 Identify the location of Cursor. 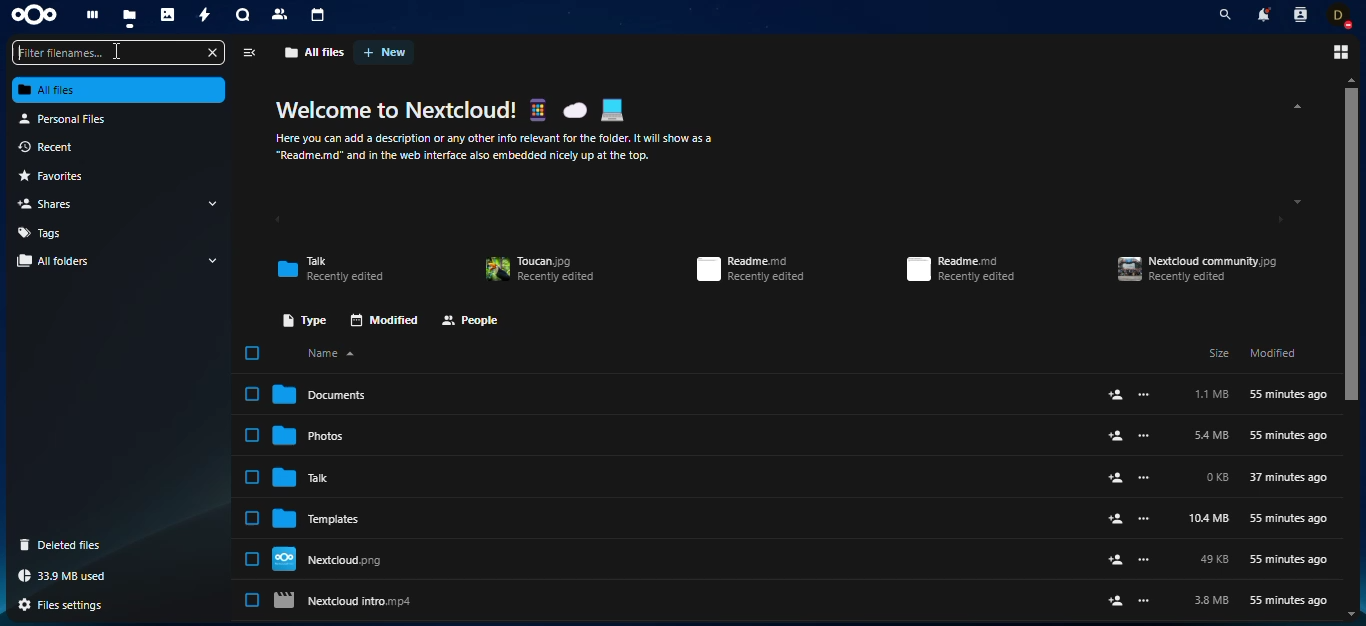
(117, 51).